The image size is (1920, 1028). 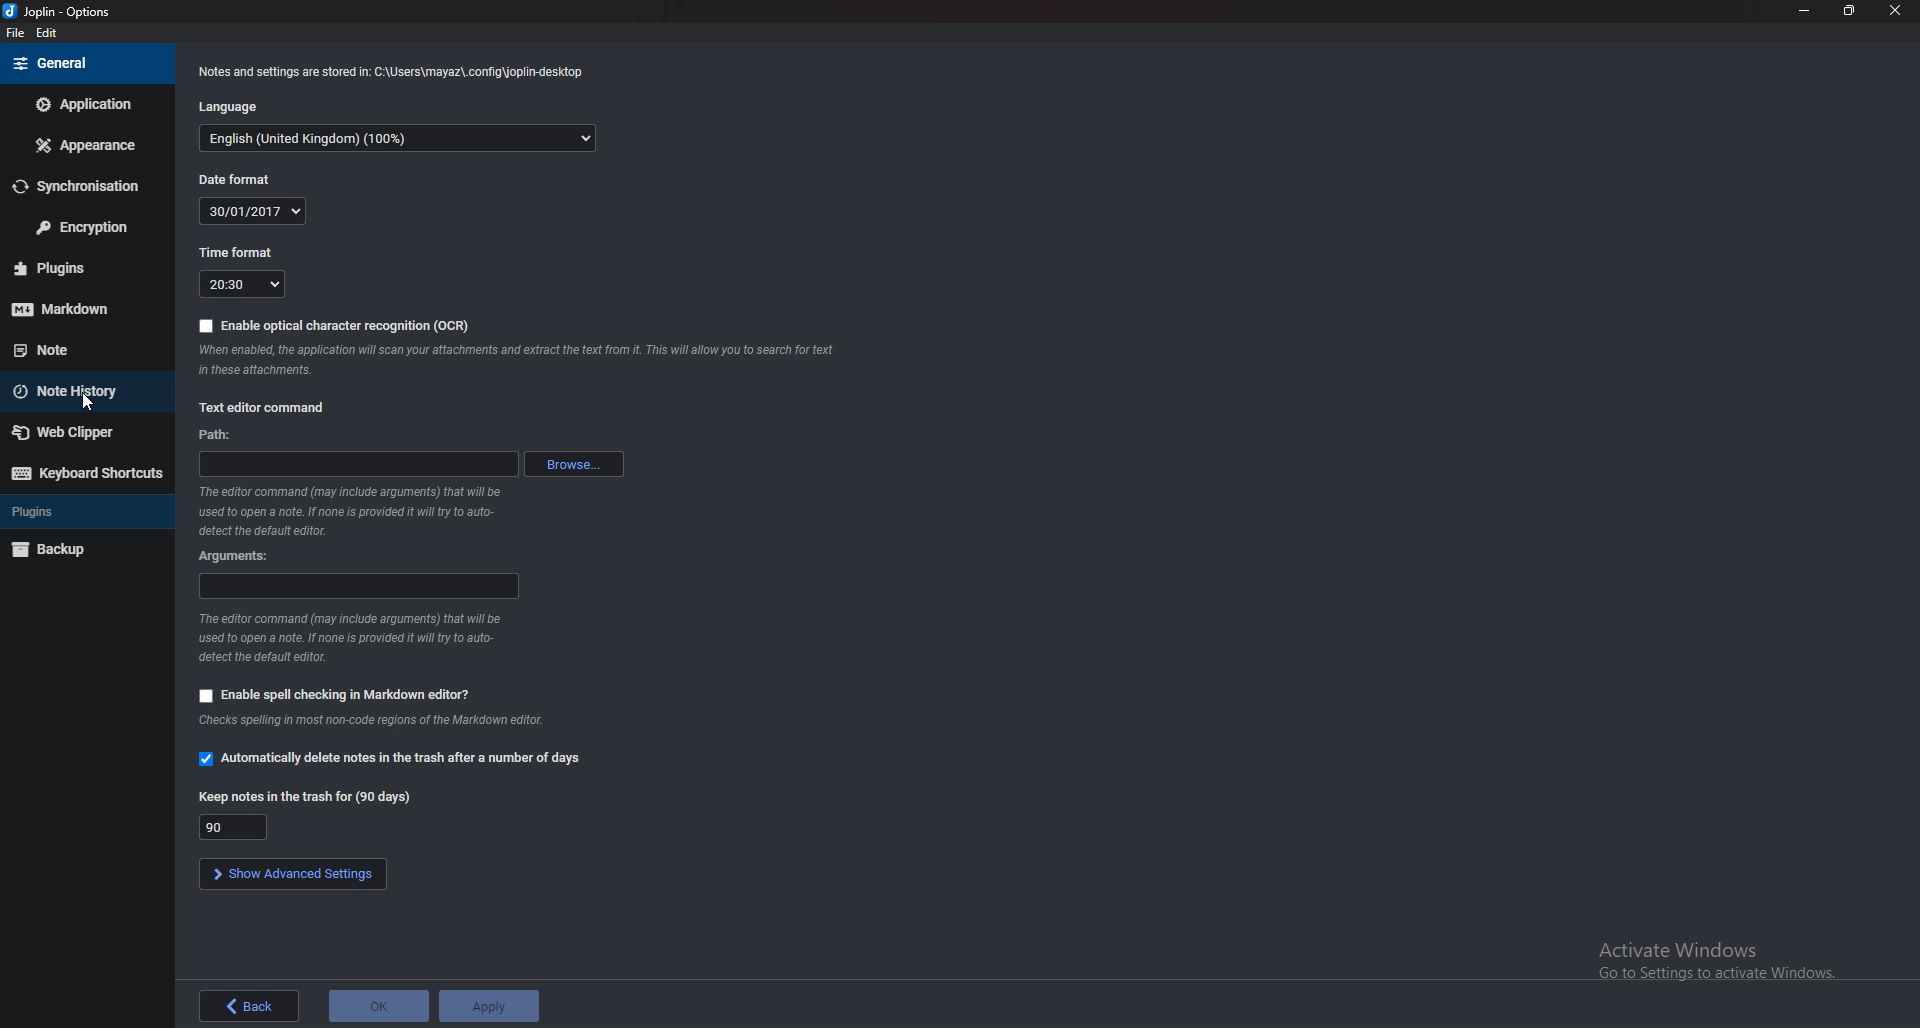 I want to click on Encryption, so click(x=84, y=226).